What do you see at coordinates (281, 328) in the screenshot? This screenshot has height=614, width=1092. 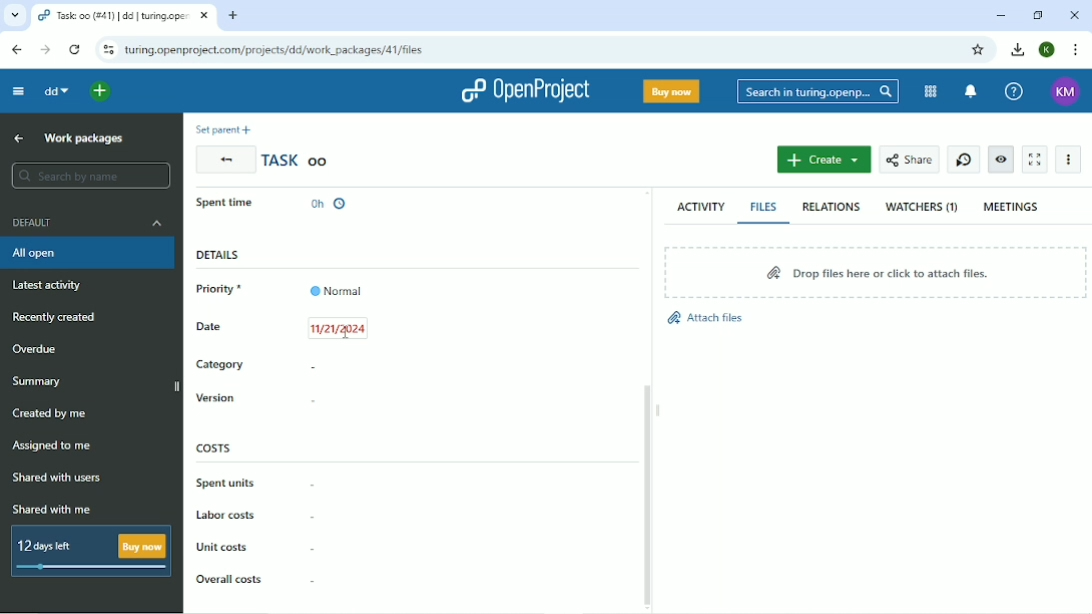 I see `Date` at bounding box center [281, 328].